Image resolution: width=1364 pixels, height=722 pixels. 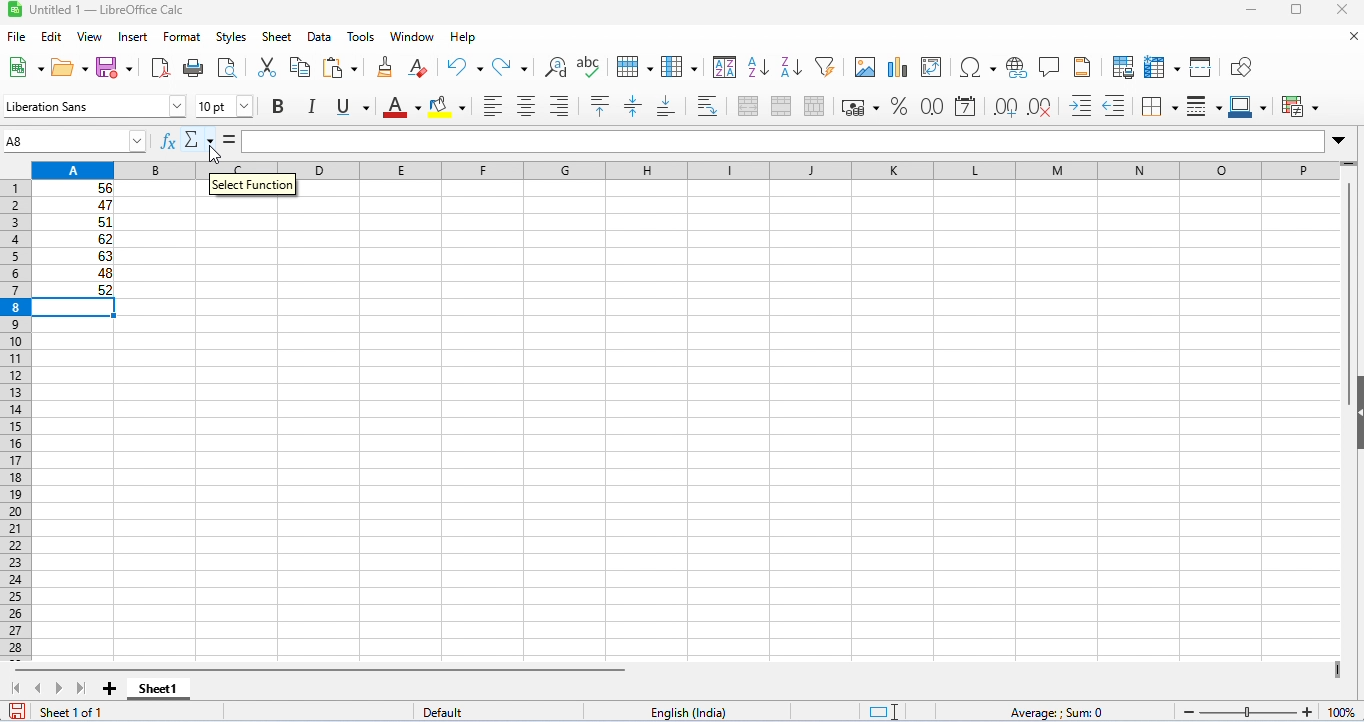 What do you see at coordinates (14, 419) in the screenshot?
I see `row numbers` at bounding box center [14, 419].